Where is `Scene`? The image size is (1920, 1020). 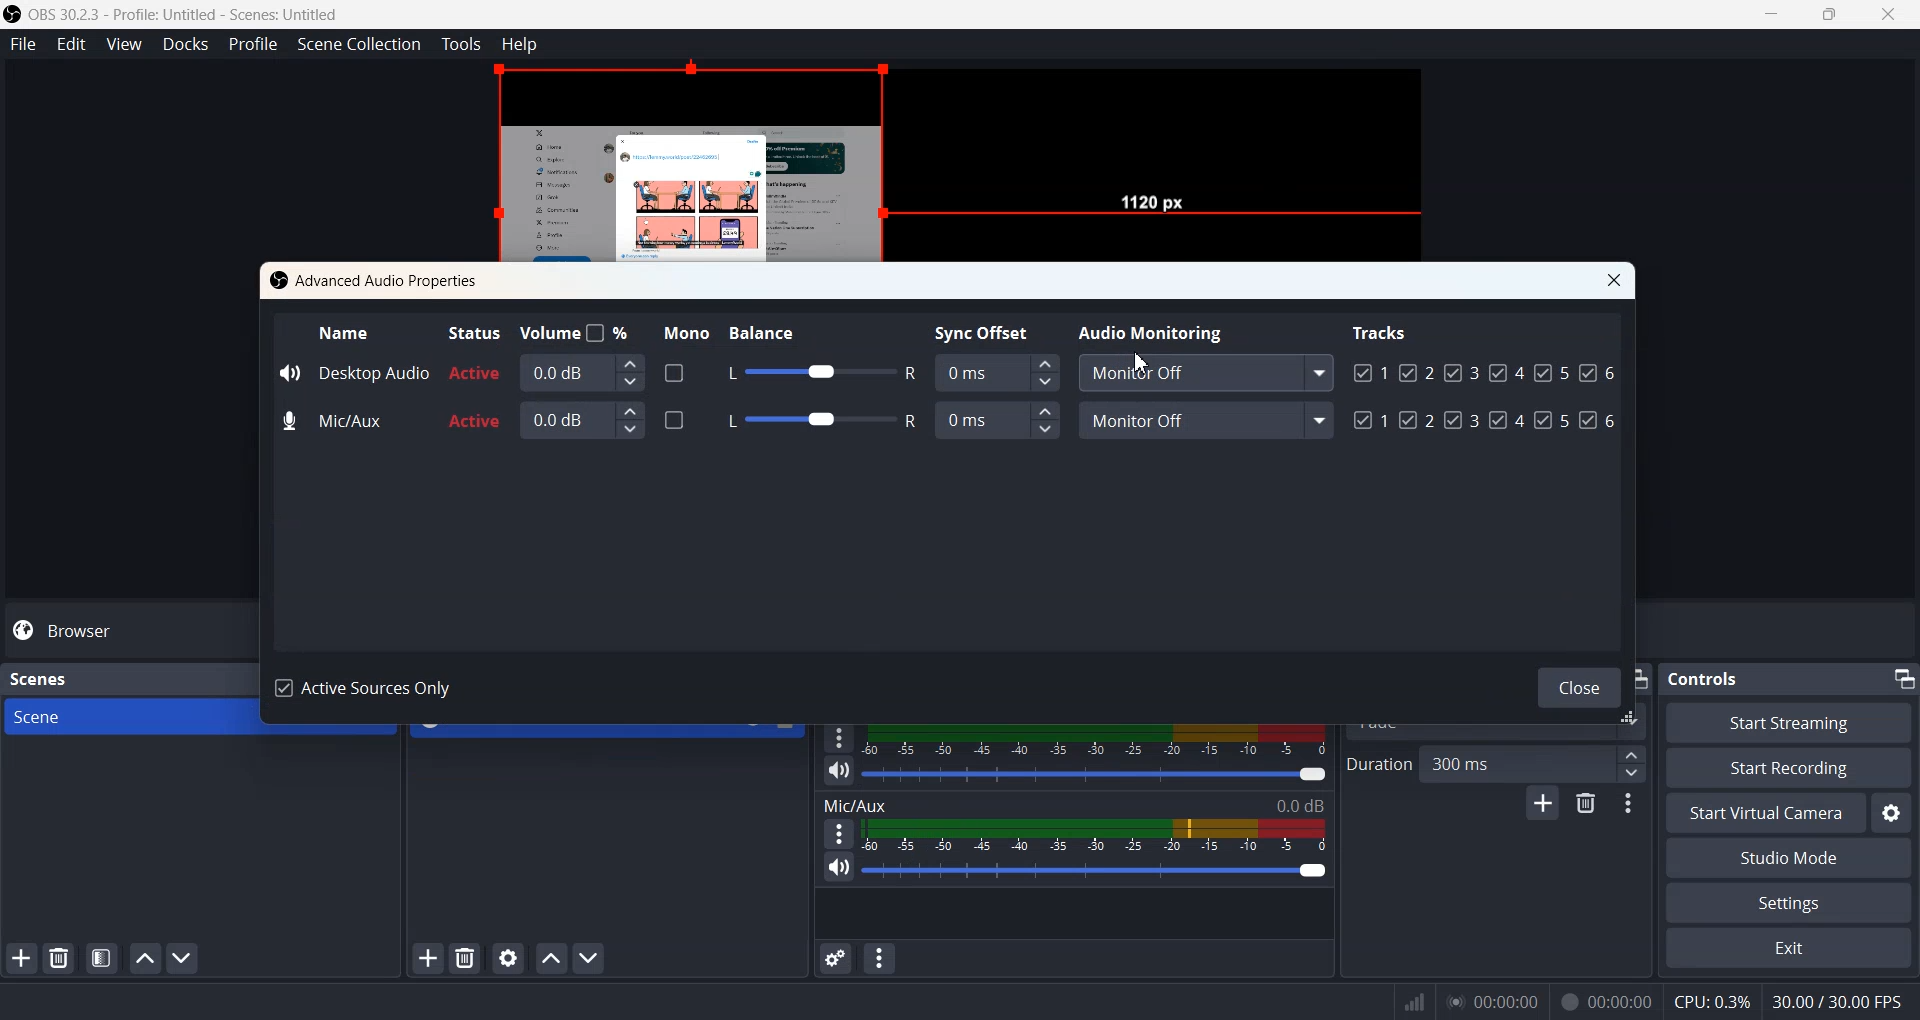 Scene is located at coordinates (124, 717).